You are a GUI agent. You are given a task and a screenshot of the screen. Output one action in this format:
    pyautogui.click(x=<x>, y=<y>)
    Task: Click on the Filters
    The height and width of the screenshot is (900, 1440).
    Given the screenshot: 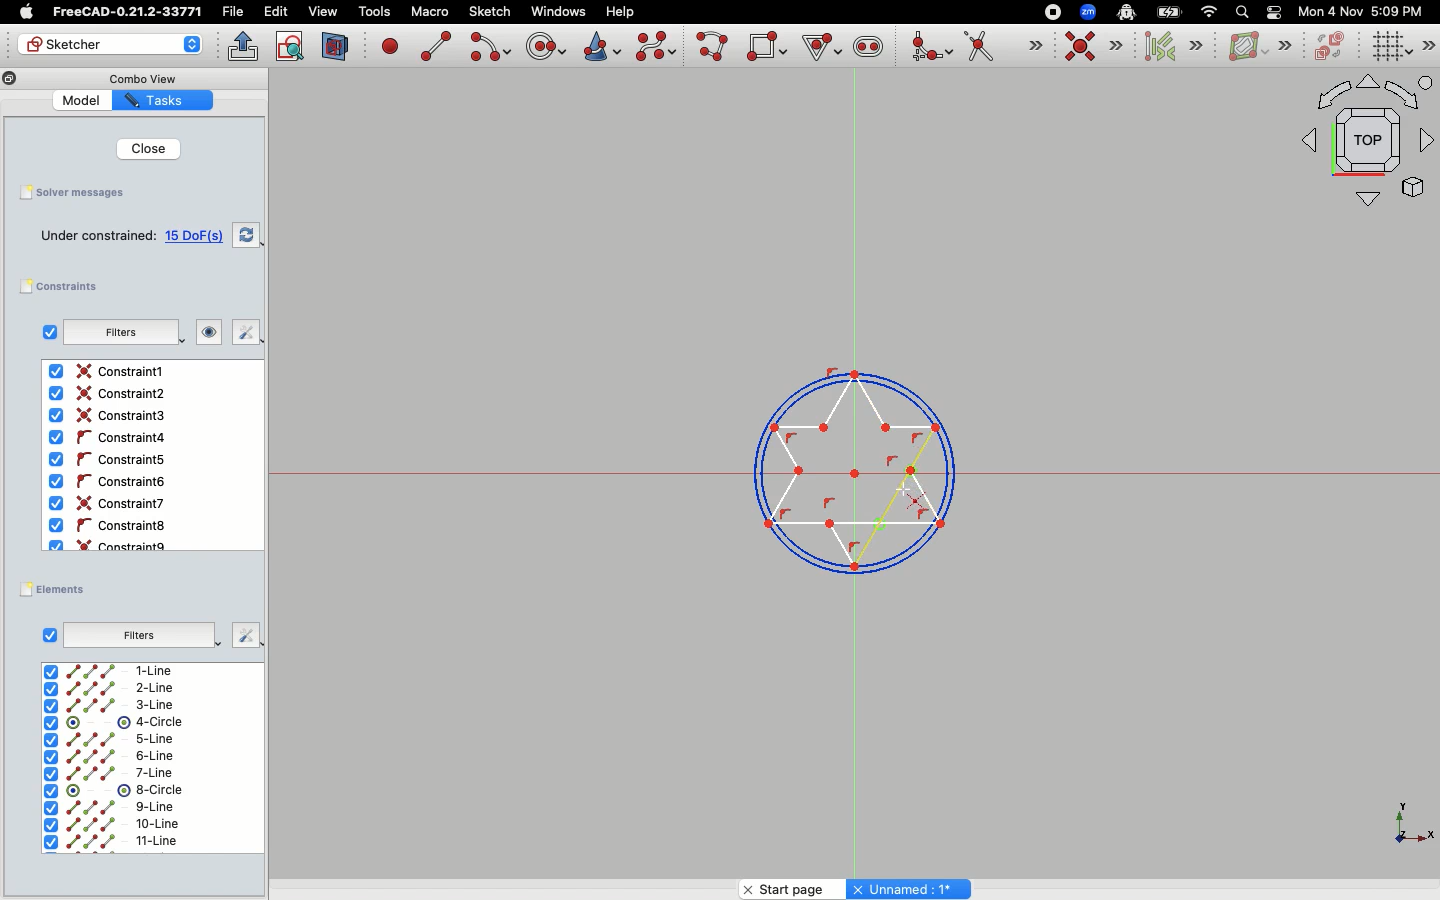 What is the action you would take?
    pyautogui.click(x=138, y=633)
    